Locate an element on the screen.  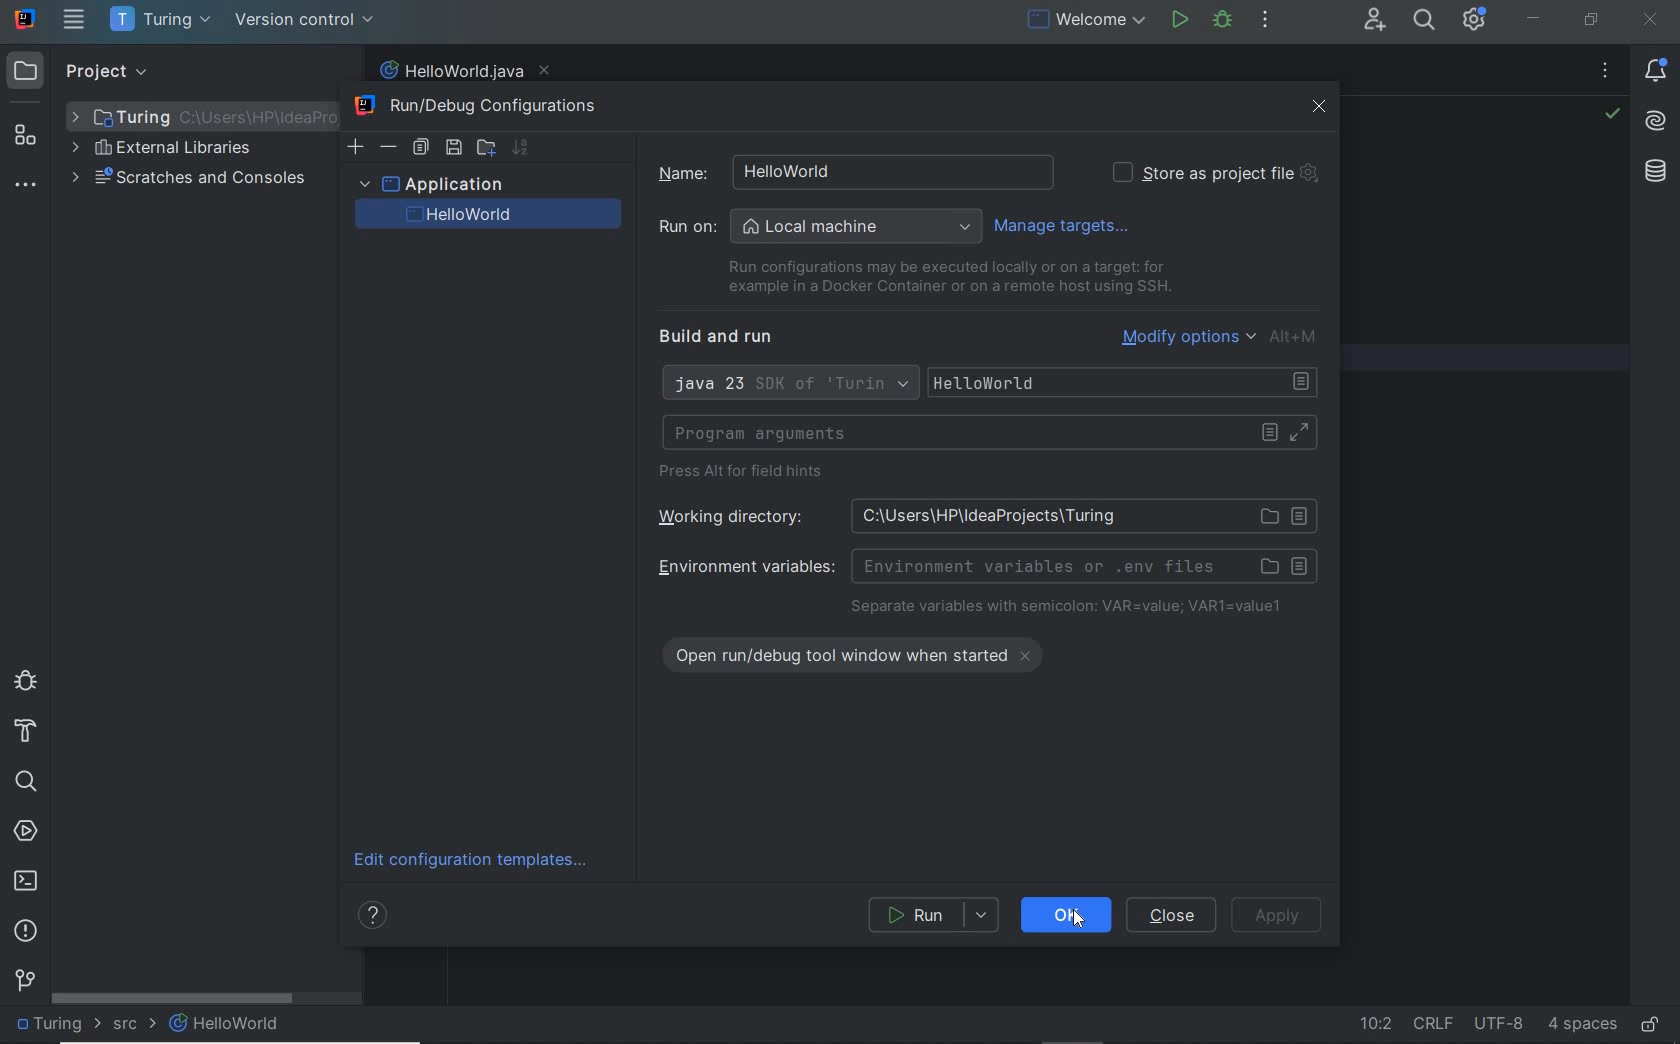
more actions is located at coordinates (1265, 21).